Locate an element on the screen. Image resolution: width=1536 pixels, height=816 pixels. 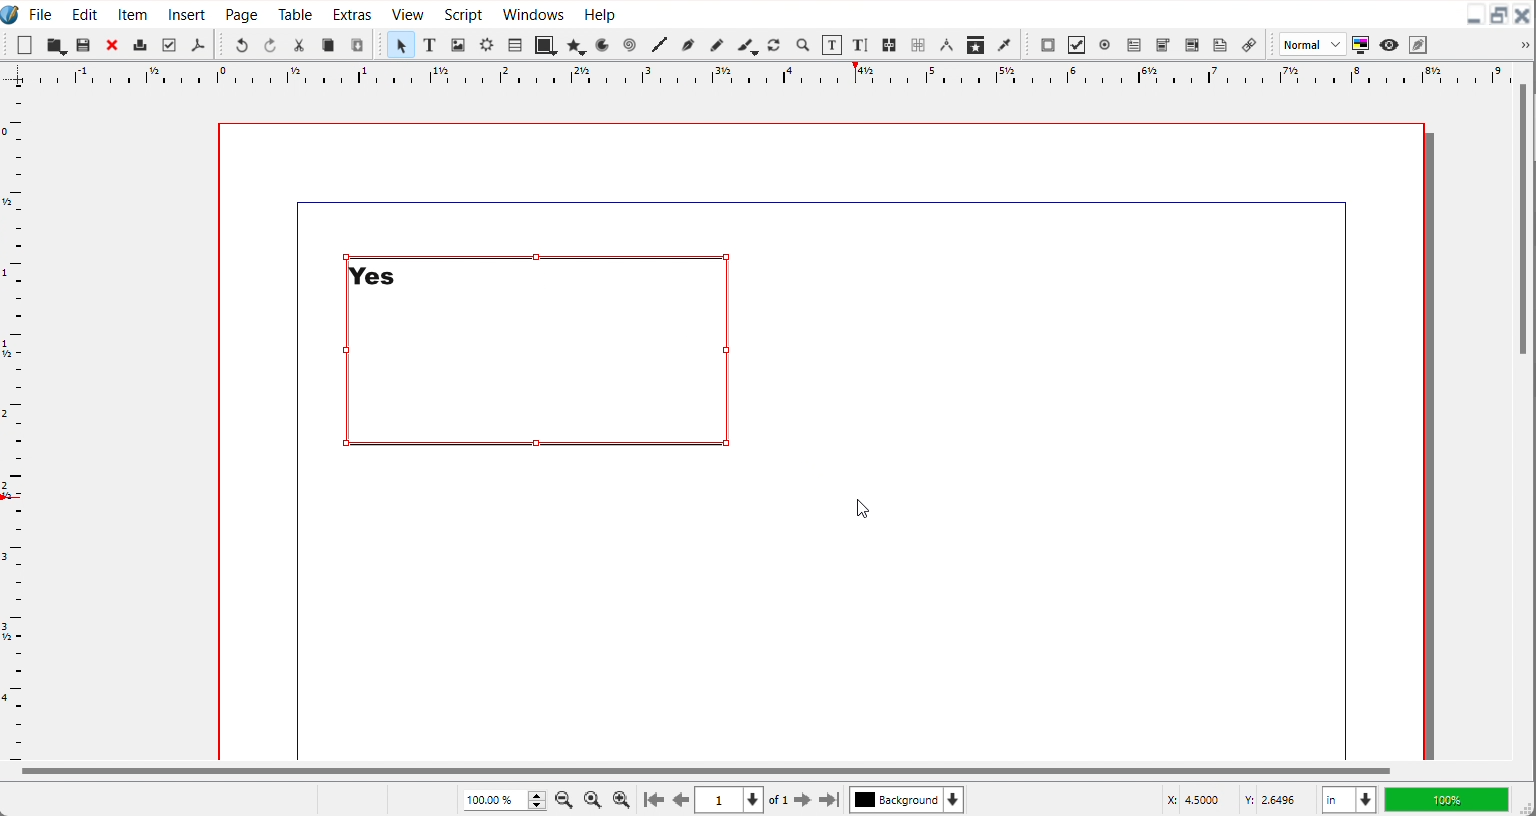
Adjust Zoom is located at coordinates (506, 800).